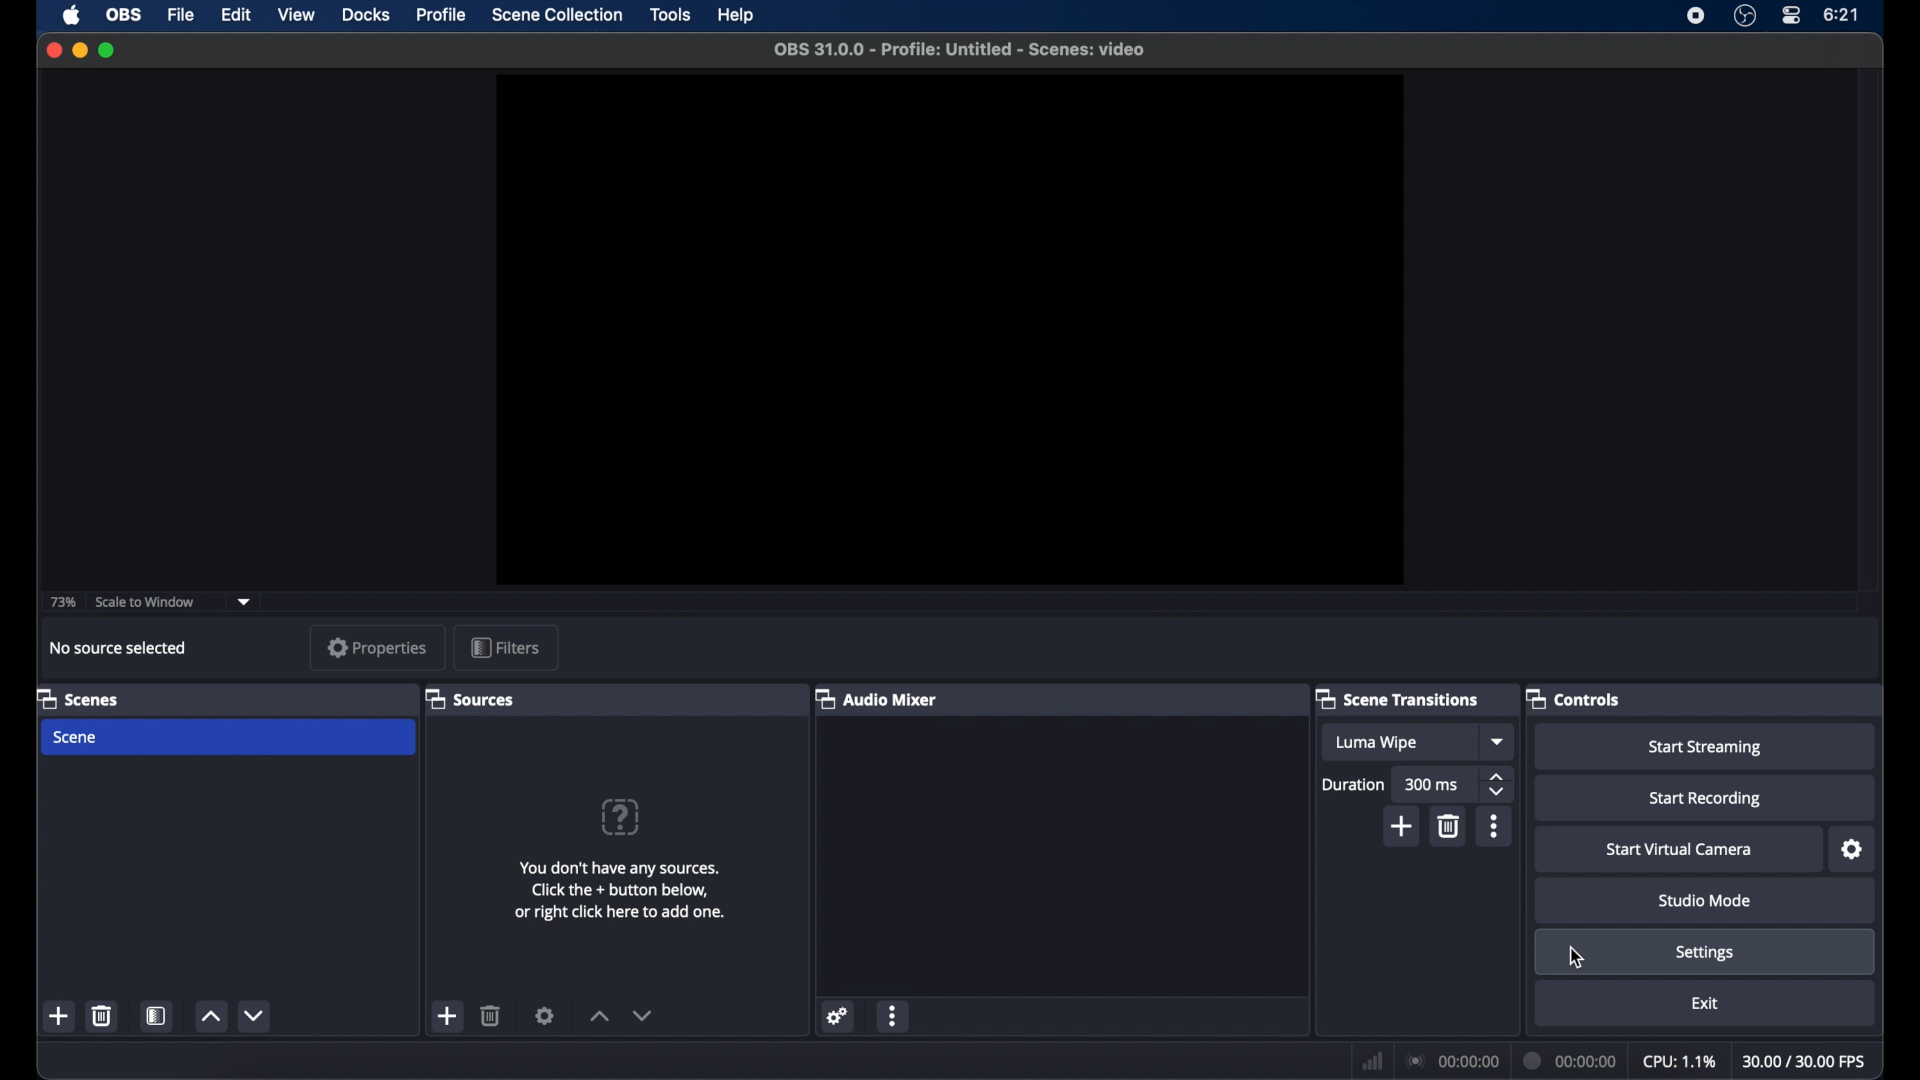 This screenshot has width=1920, height=1080. Describe the element at coordinates (53, 49) in the screenshot. I see `close` at that location.